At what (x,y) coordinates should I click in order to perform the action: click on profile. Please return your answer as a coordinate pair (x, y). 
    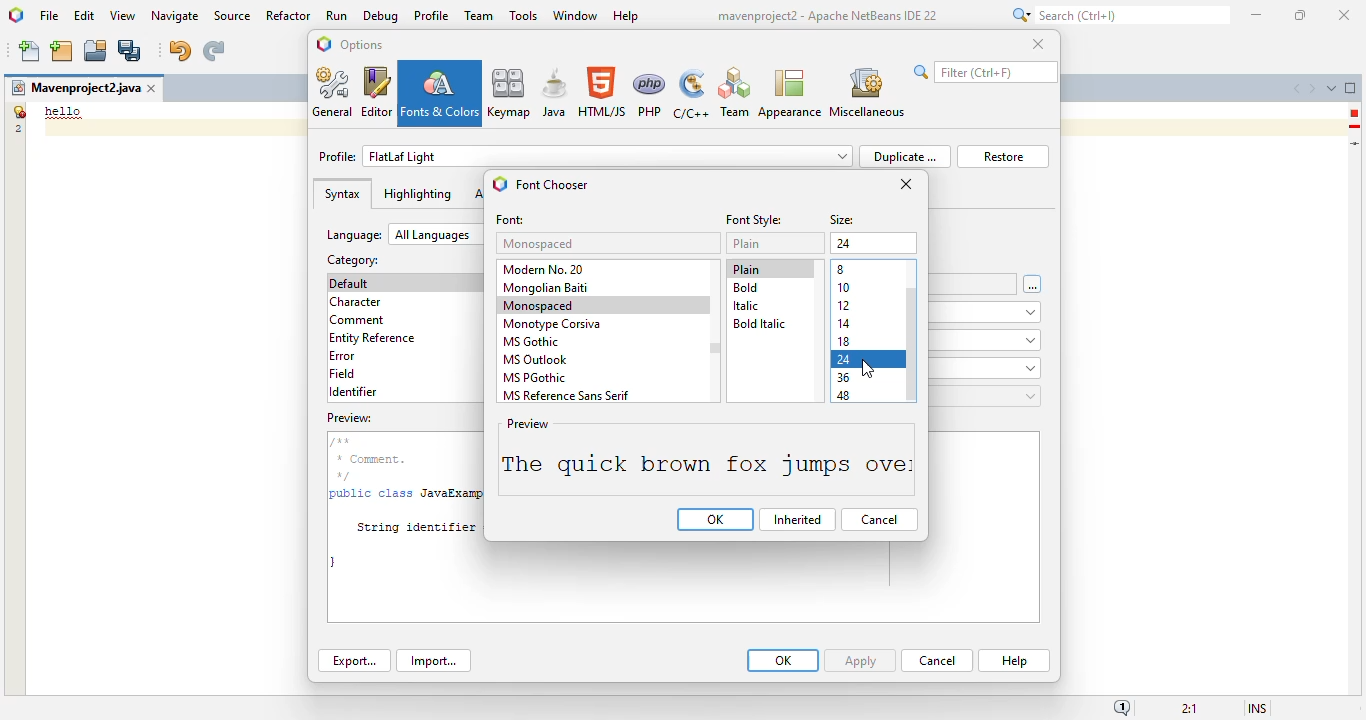
    Looking at the image, I should click on (433, 15).